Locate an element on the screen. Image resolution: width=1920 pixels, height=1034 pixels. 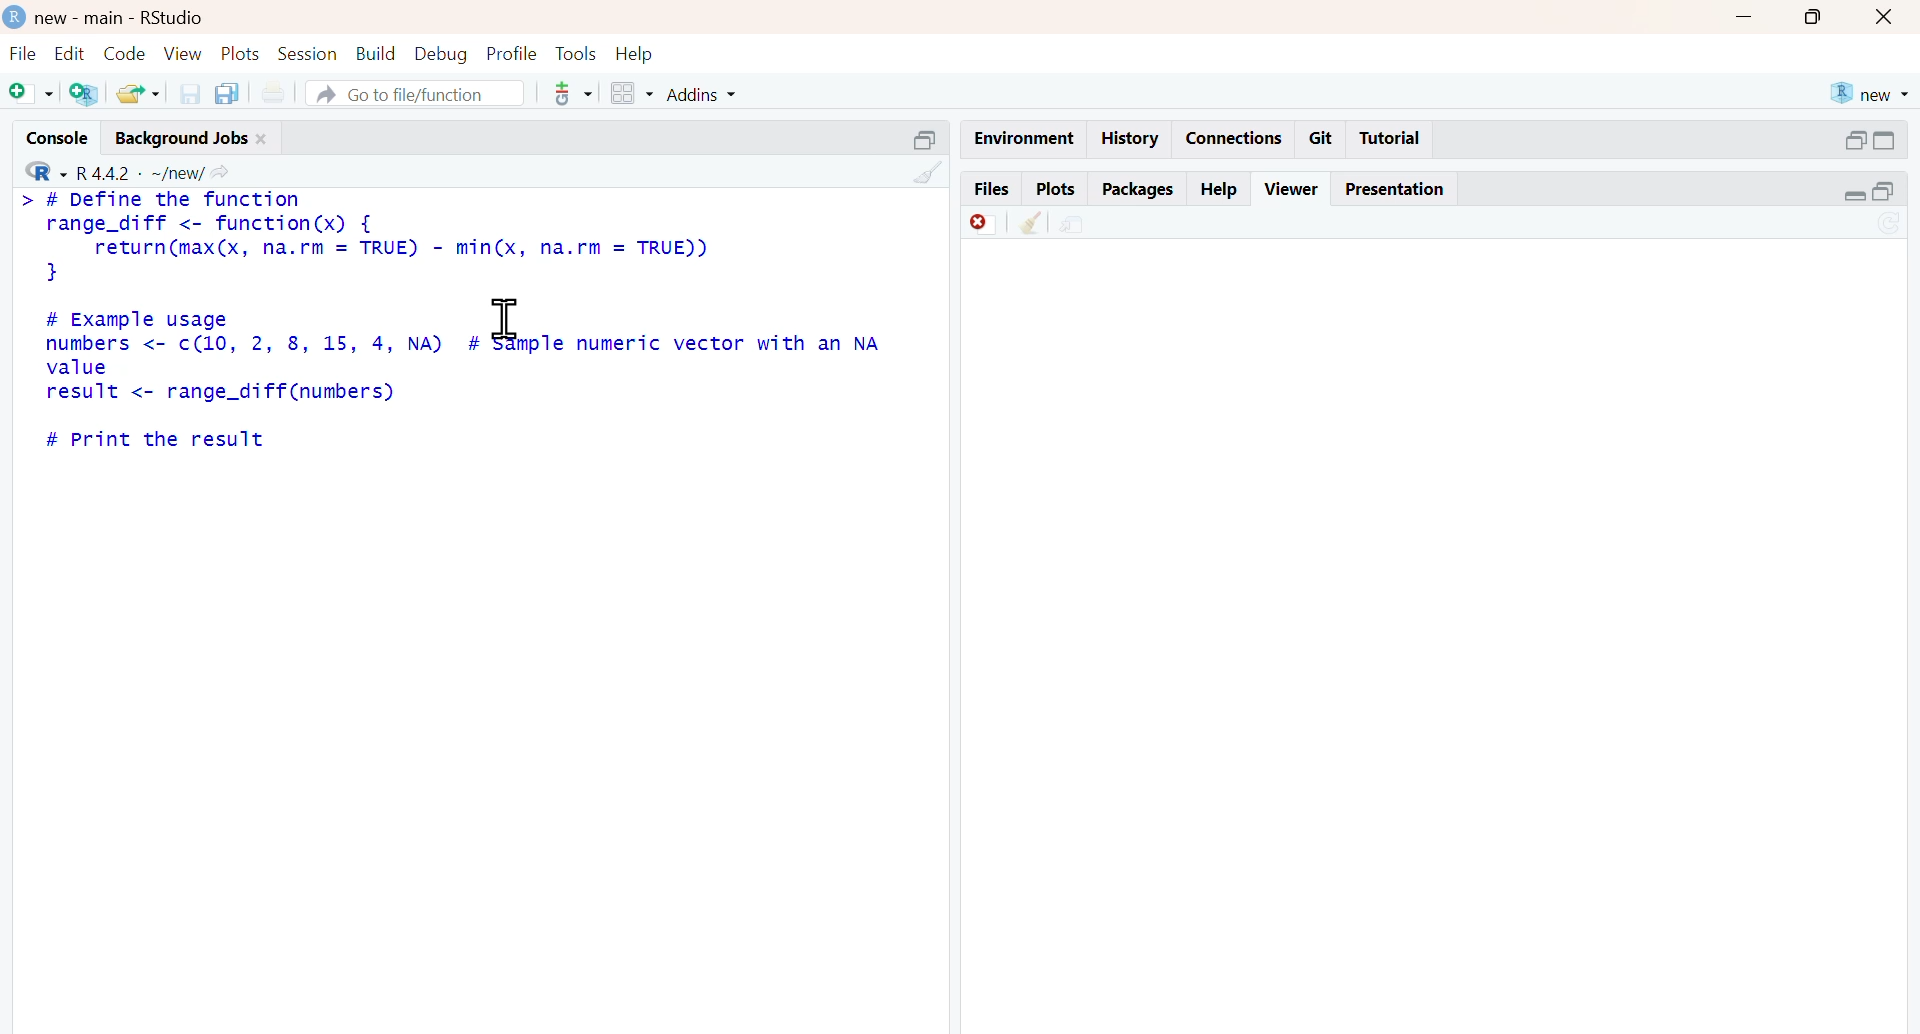
tools is located at coordinates (578, 53).